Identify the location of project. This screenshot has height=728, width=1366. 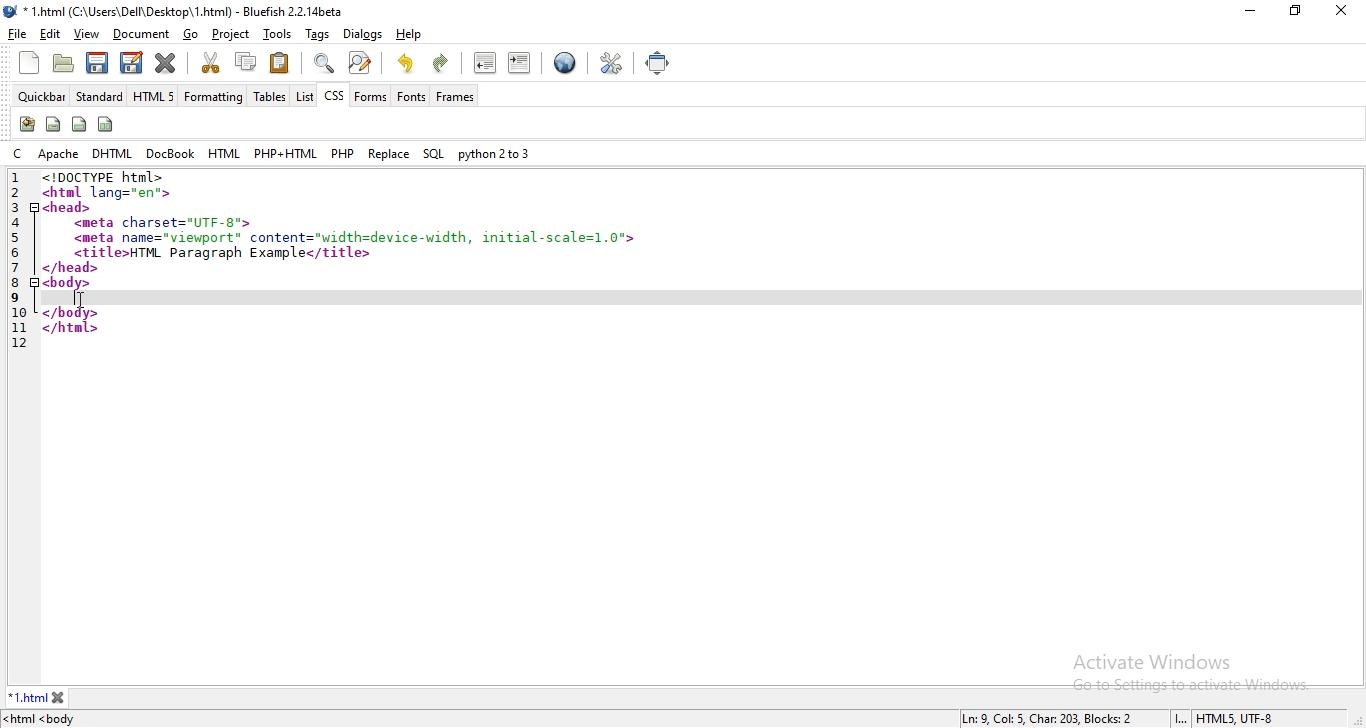
(229, 32).